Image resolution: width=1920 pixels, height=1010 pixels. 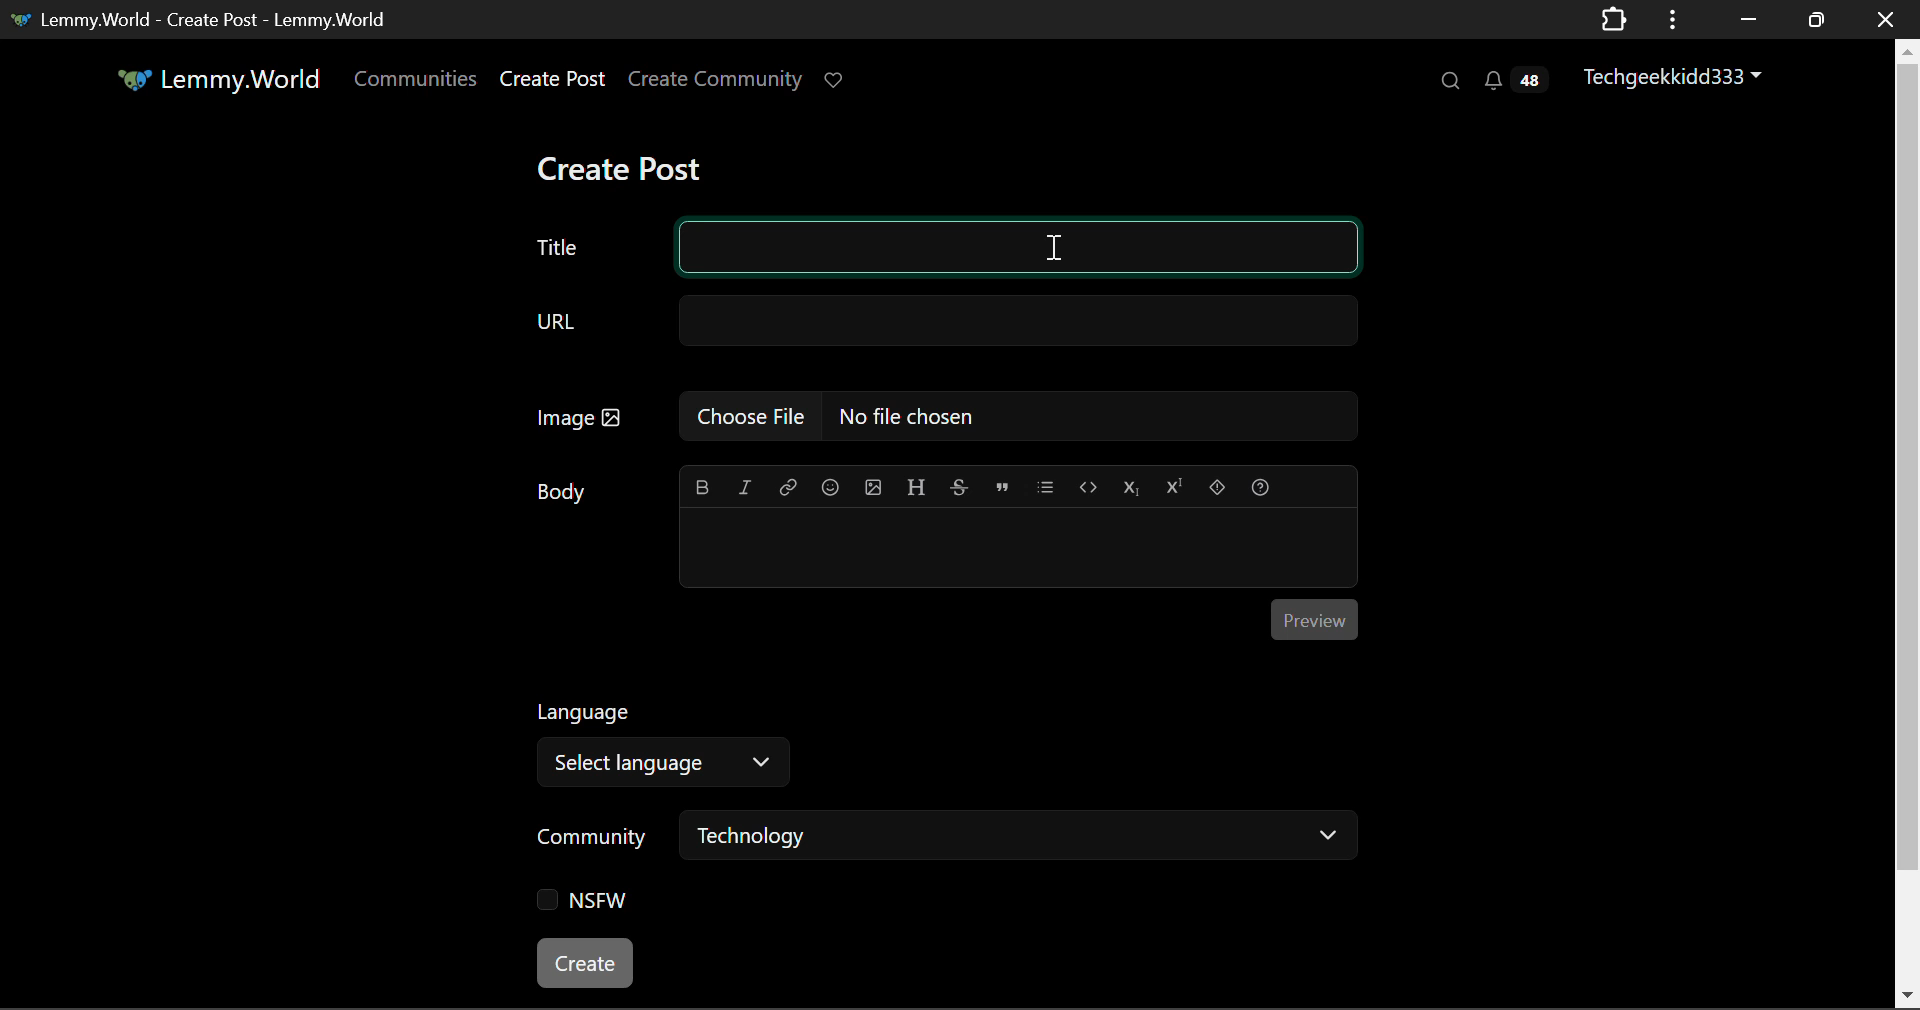 What do you see at coordinates (916, 484) in the screenshot?
I see `header` at bounding box center [916, 484].